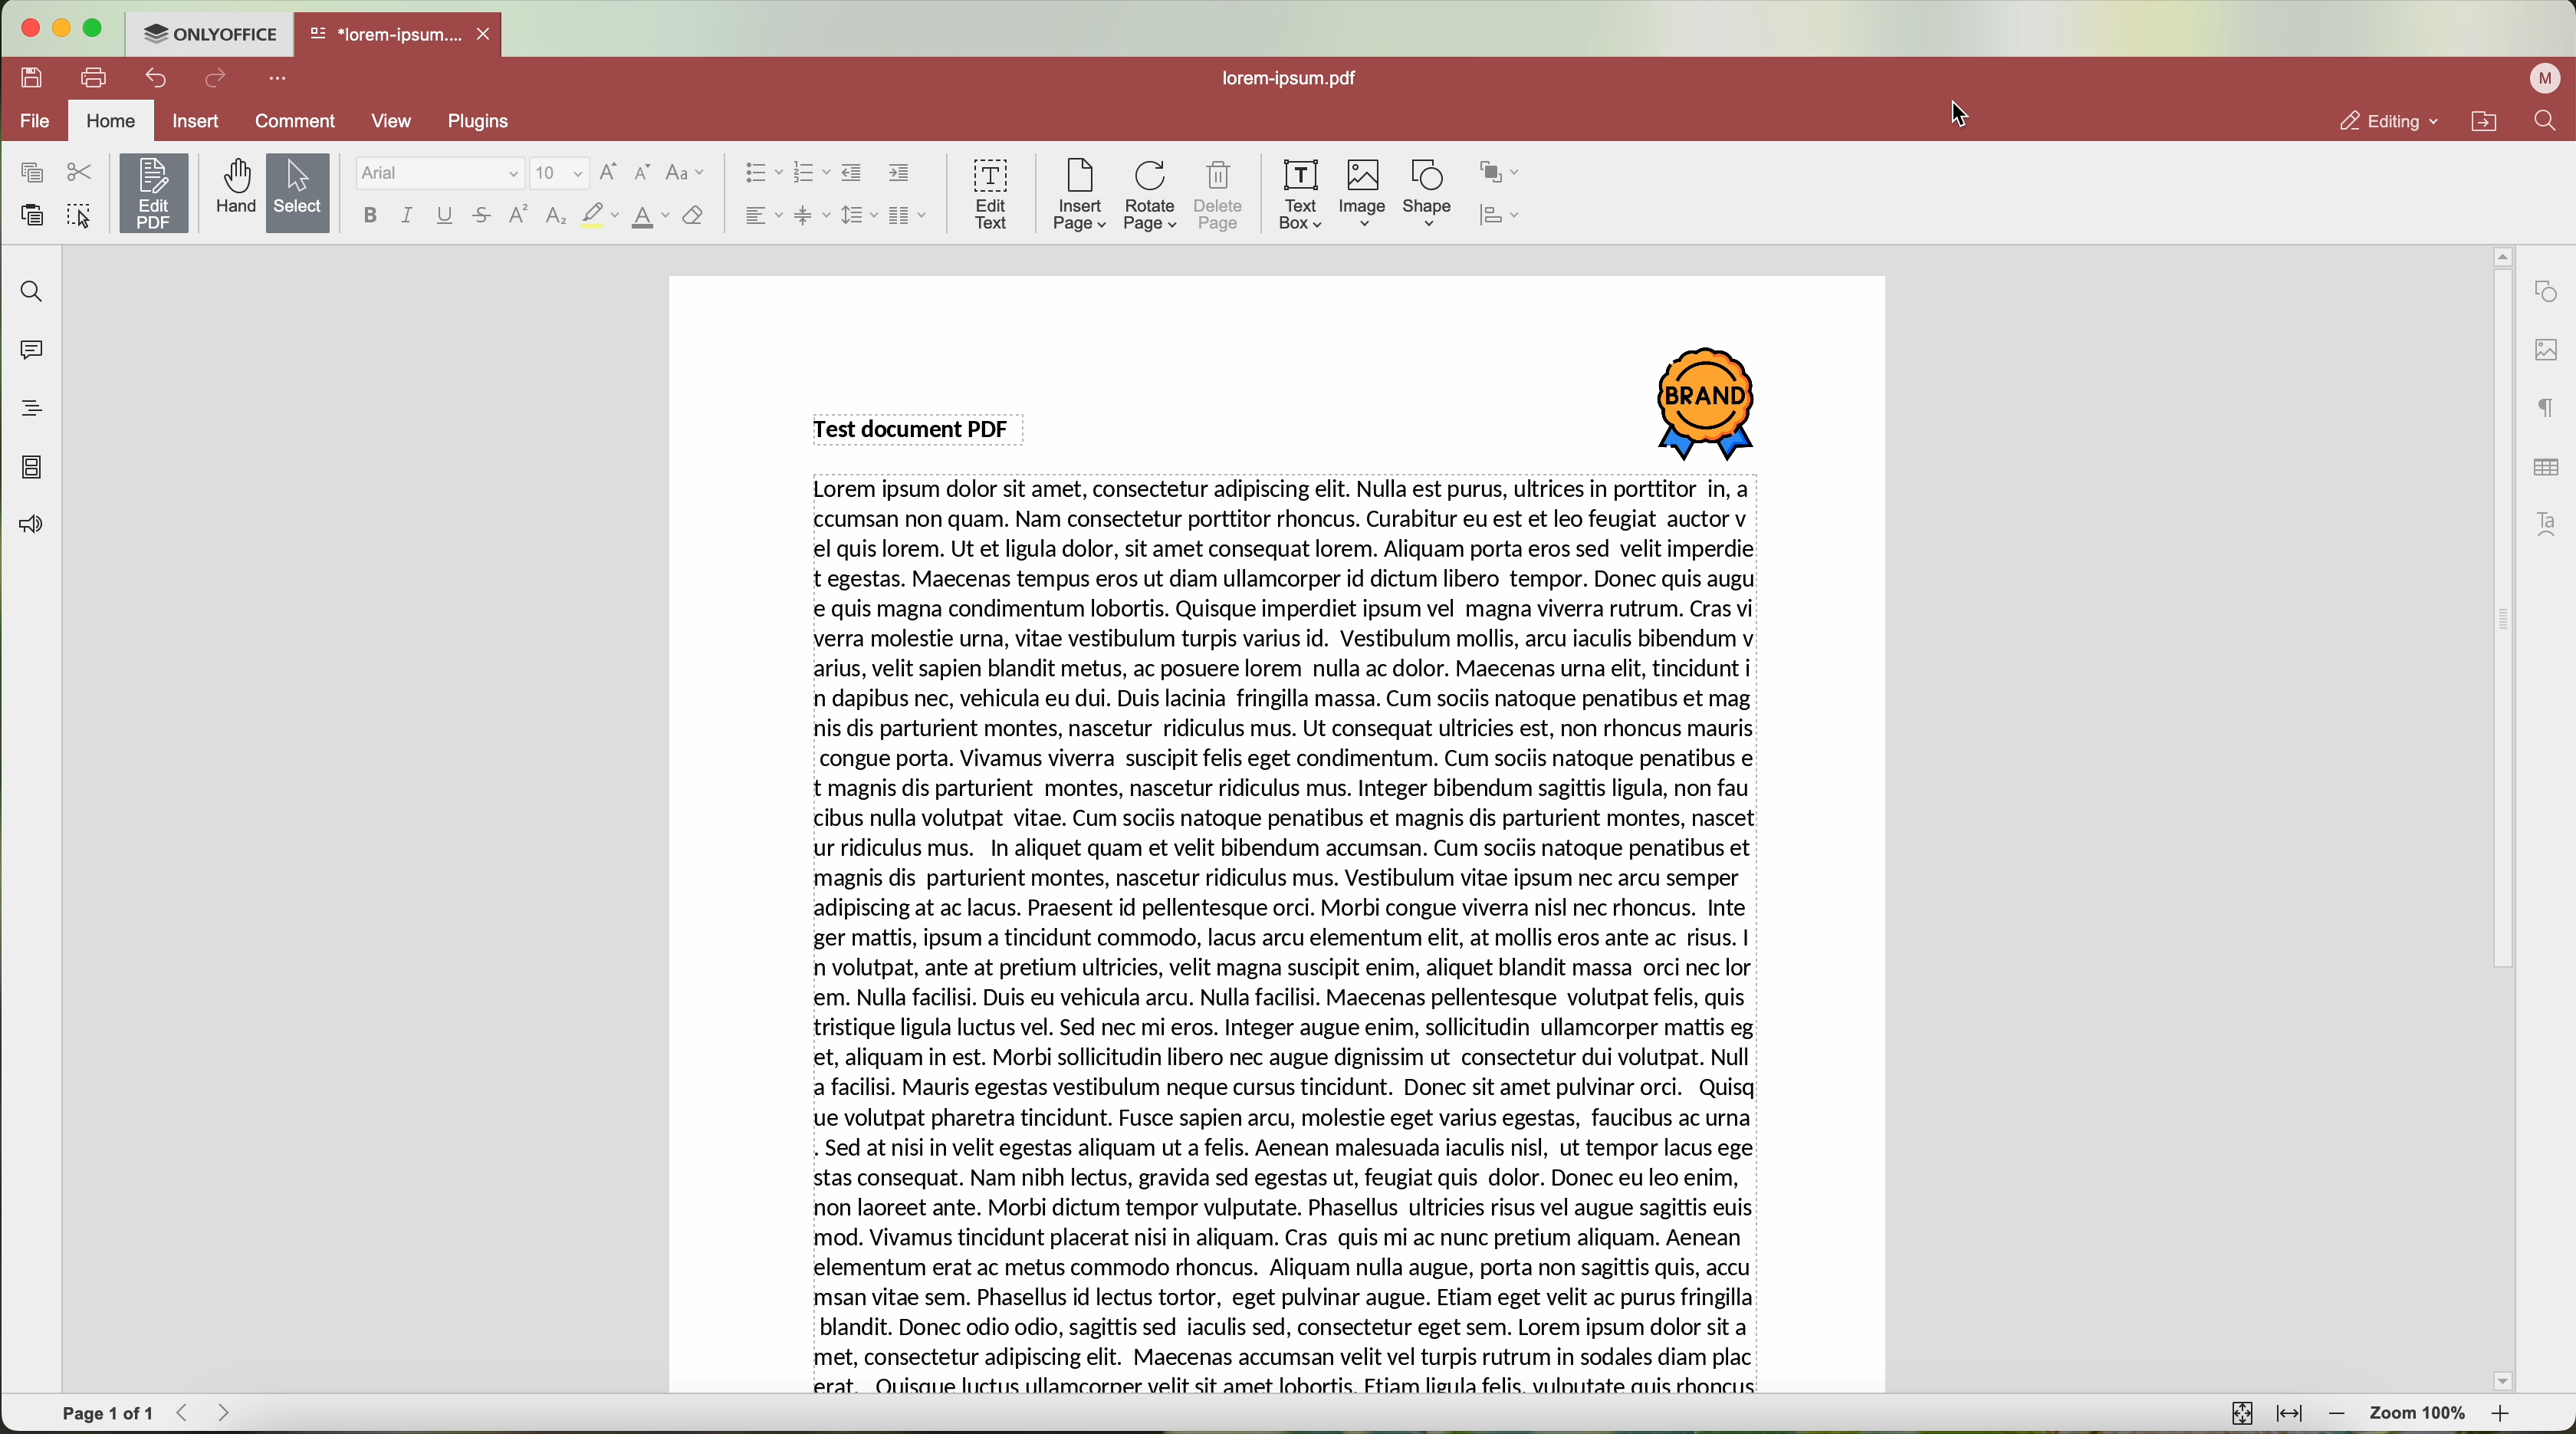  Describe the element at coordinates (2489, 122) in the screenshot. I see `open file location` at that location.